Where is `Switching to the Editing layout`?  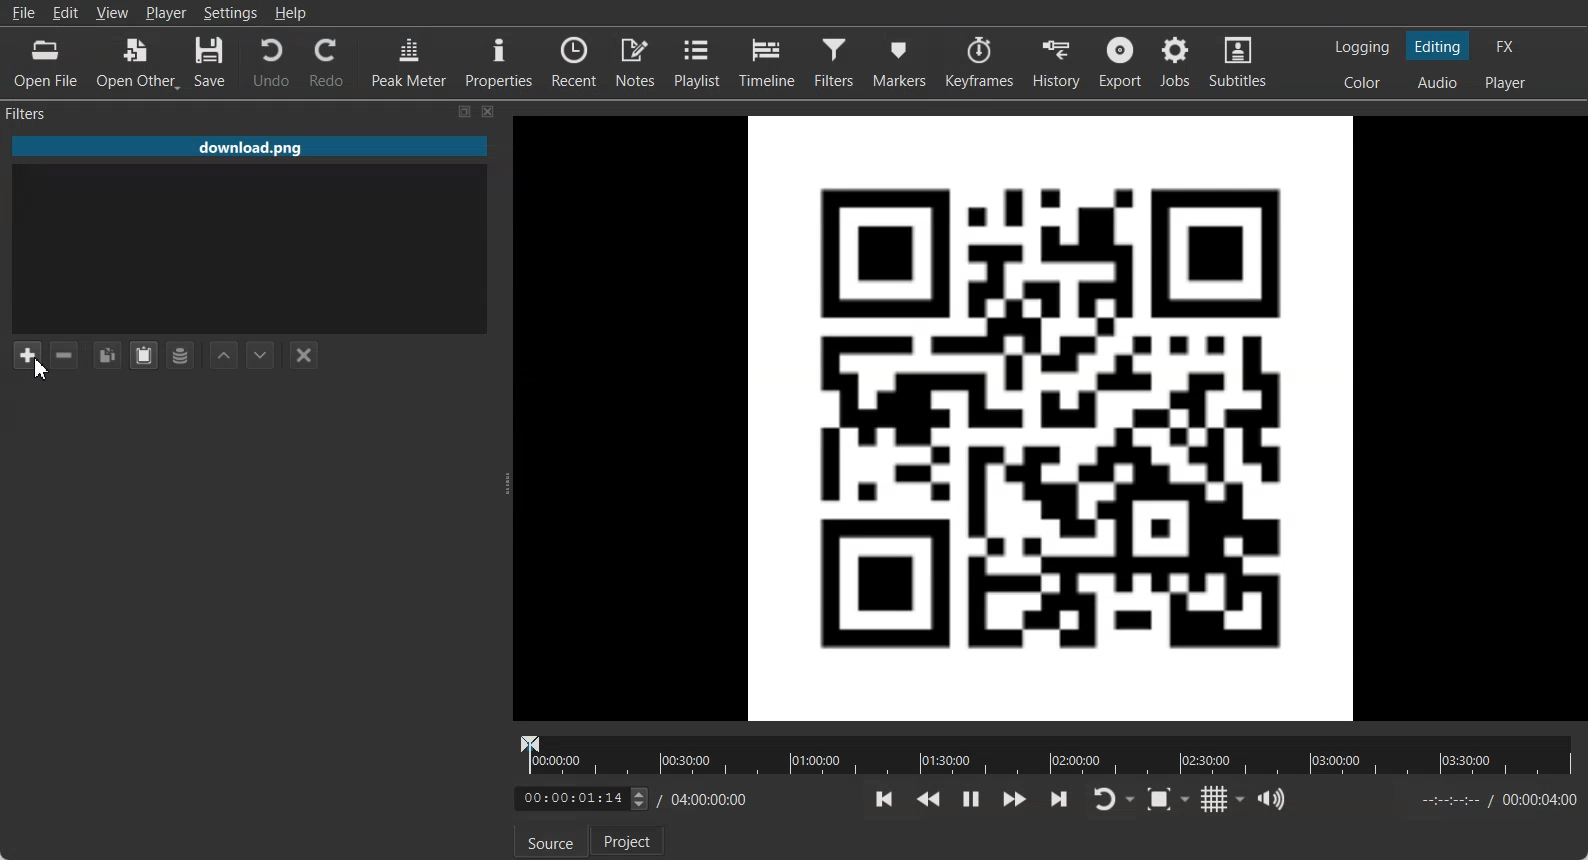 Switching to the Editing layout is located at coordinates (1438, 47).